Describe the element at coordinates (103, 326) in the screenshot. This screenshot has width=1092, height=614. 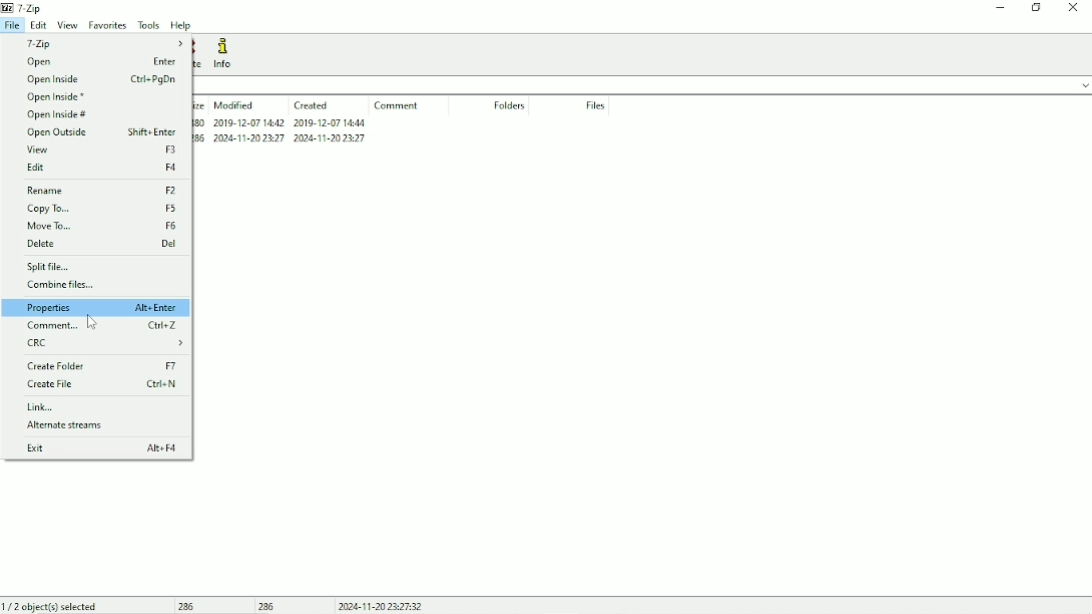
I see `Comment ` at that location.